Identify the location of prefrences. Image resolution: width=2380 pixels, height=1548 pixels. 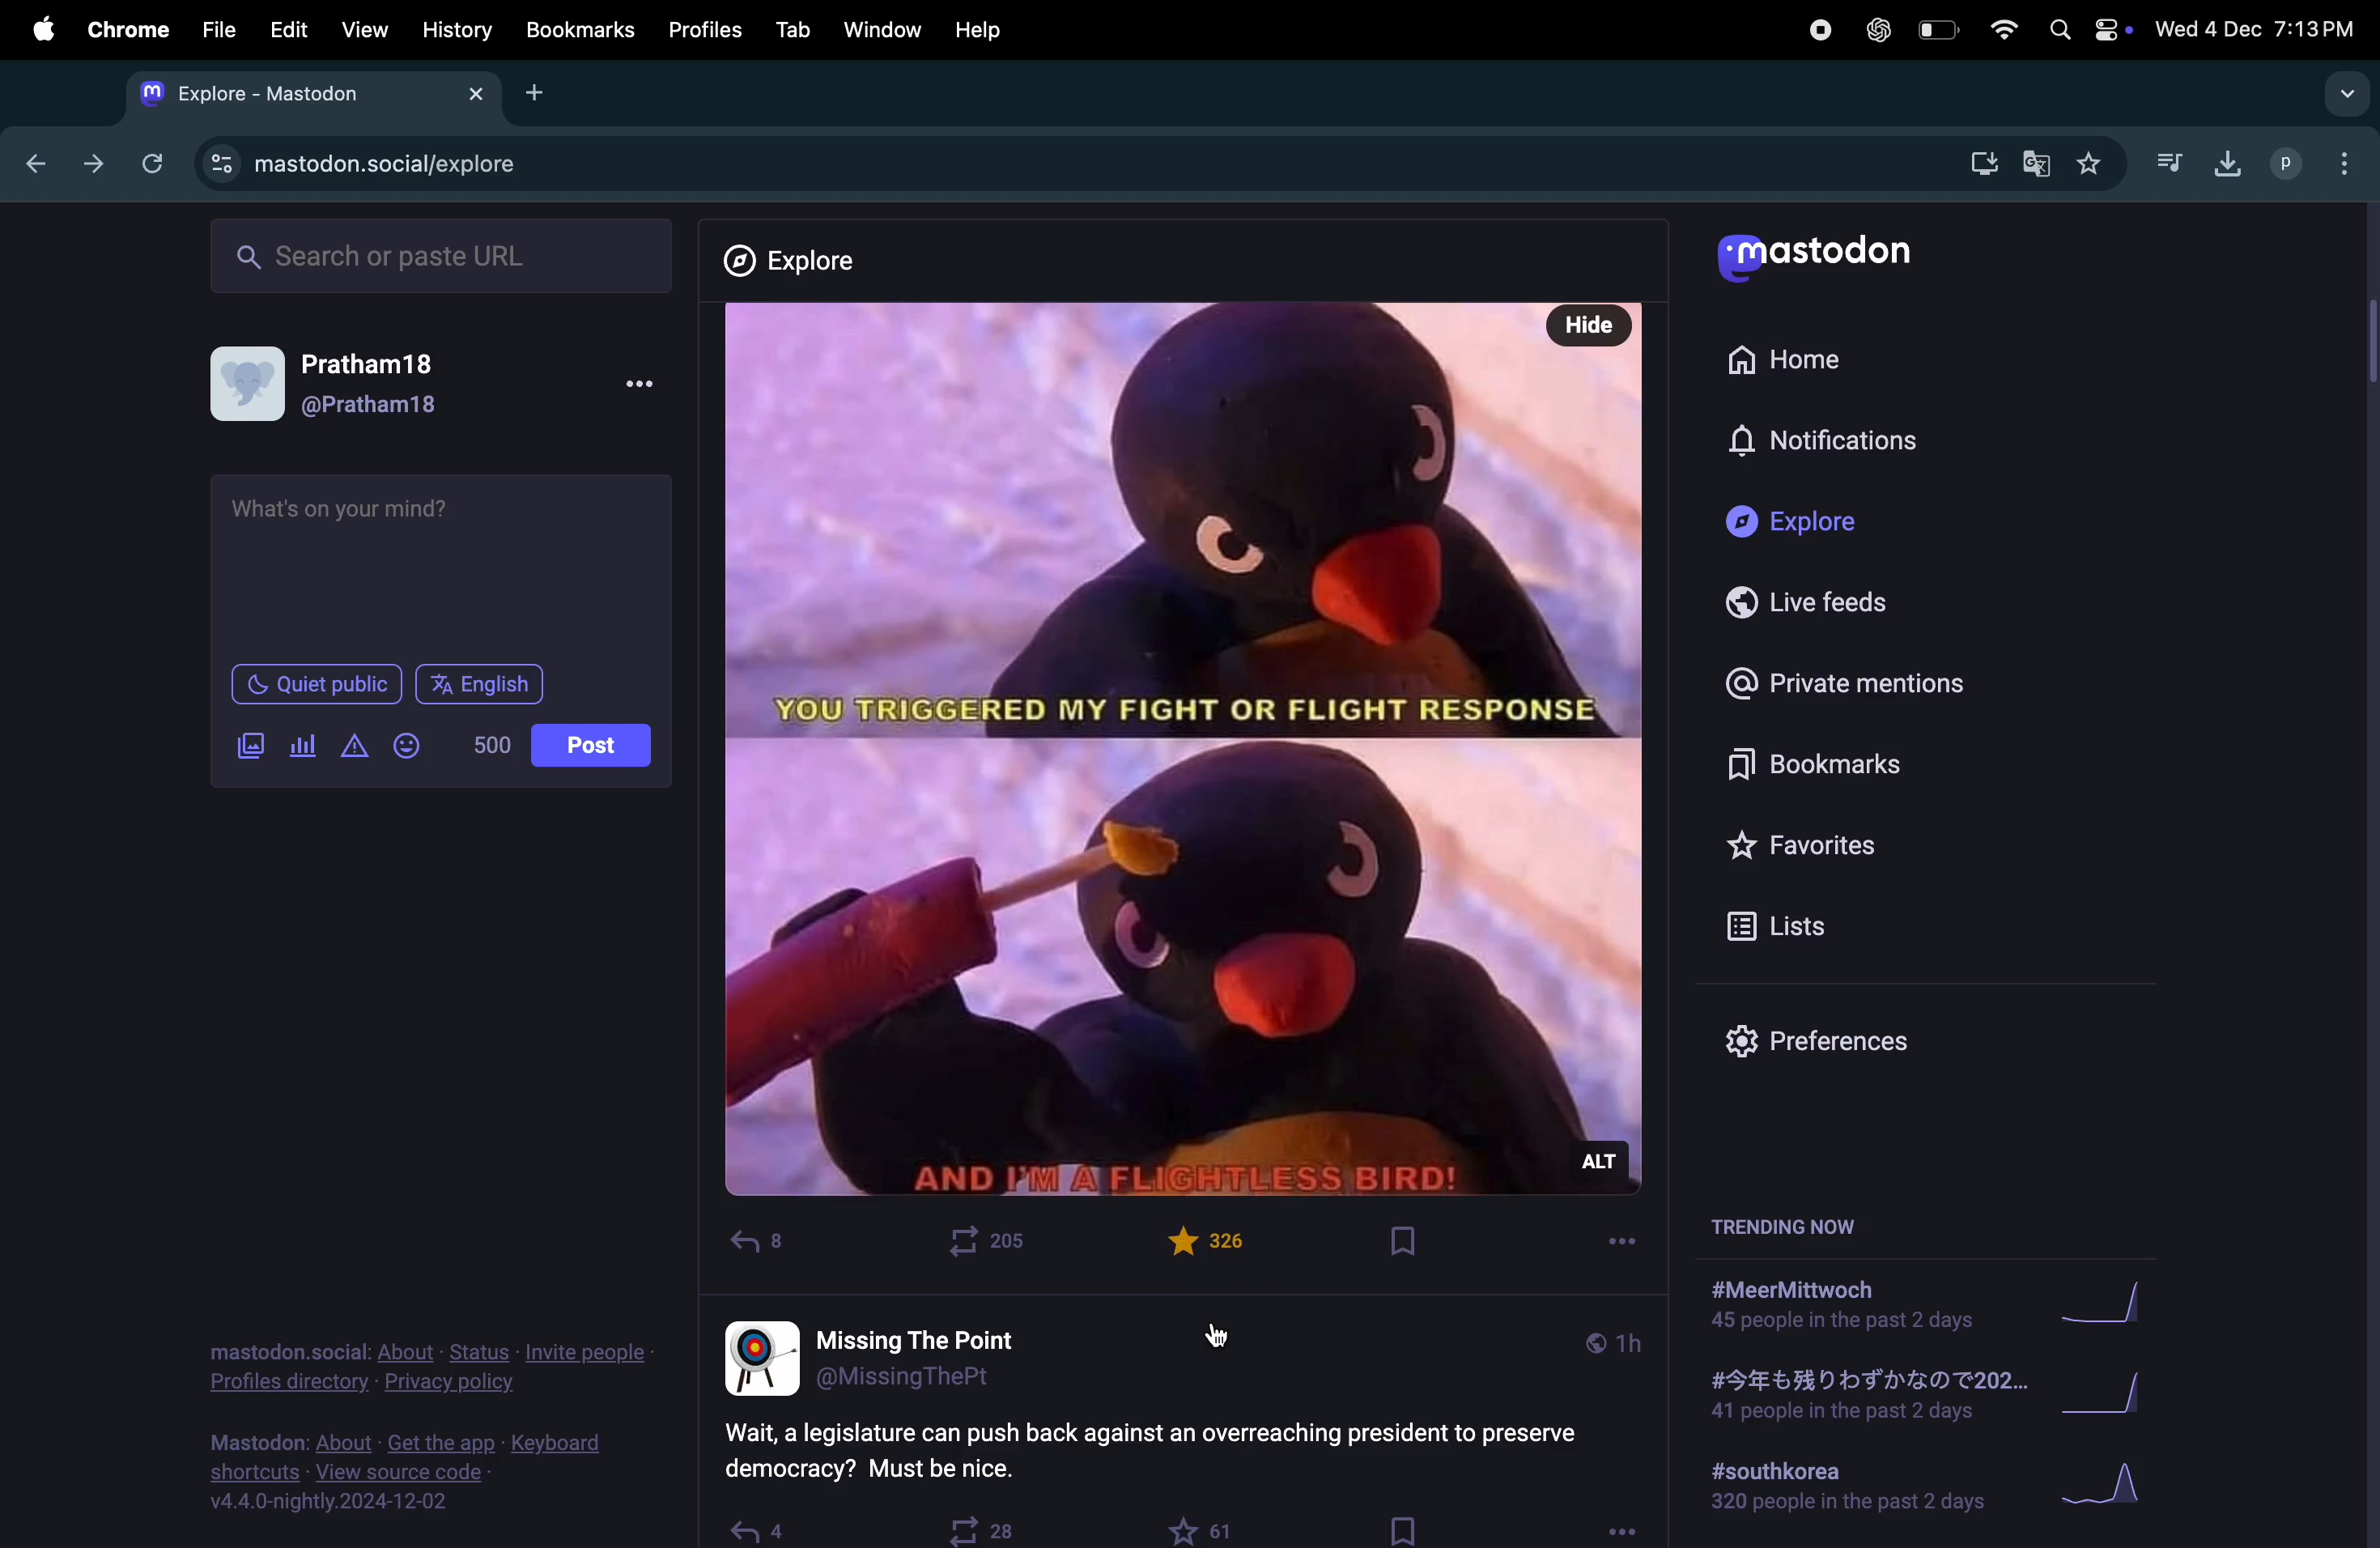
(1823, 1044).